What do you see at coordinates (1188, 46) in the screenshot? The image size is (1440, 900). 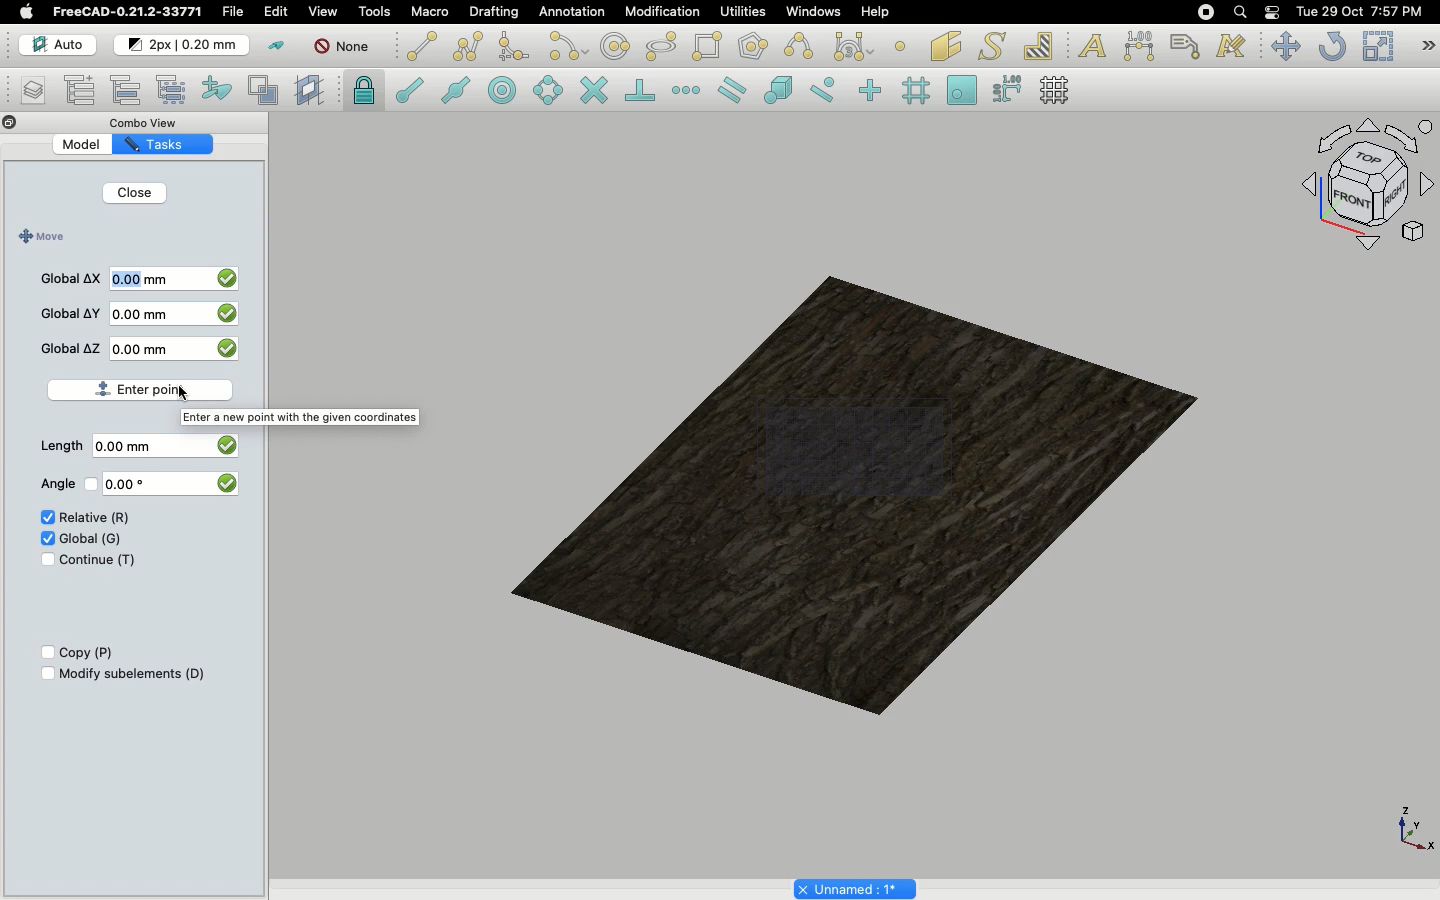 I see `Label` at bounding box center [1188, 46].